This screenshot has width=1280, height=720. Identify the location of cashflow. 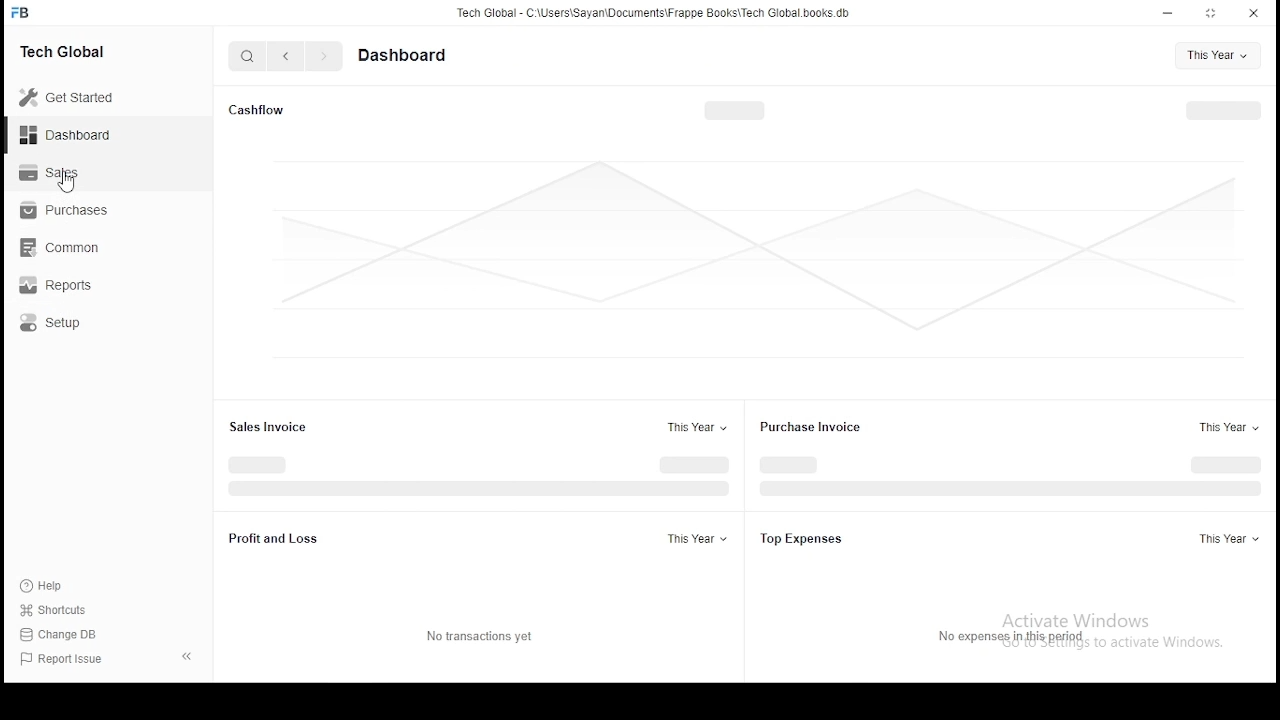
(256, 111).